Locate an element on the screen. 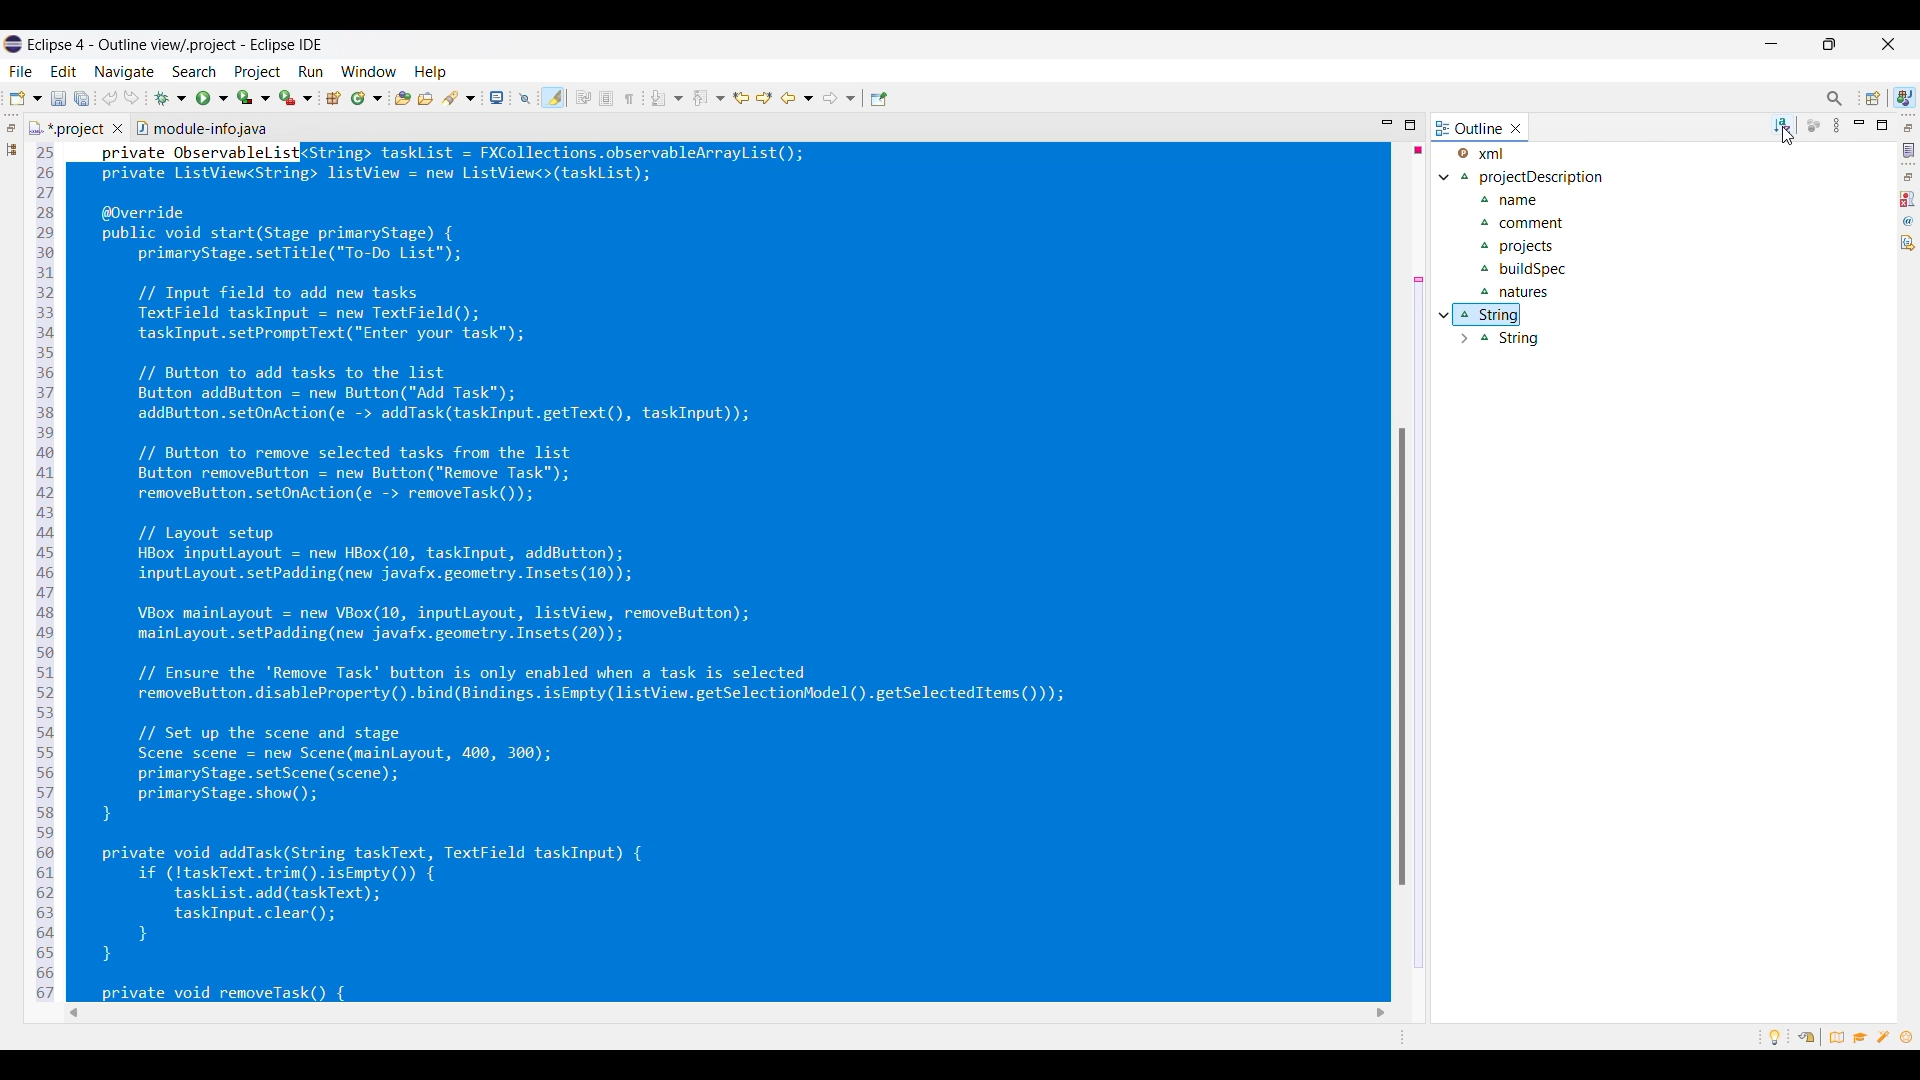 The height and width of the screenshot is (1080, 1920). Project name and software name is located at coordinates (176, 45).